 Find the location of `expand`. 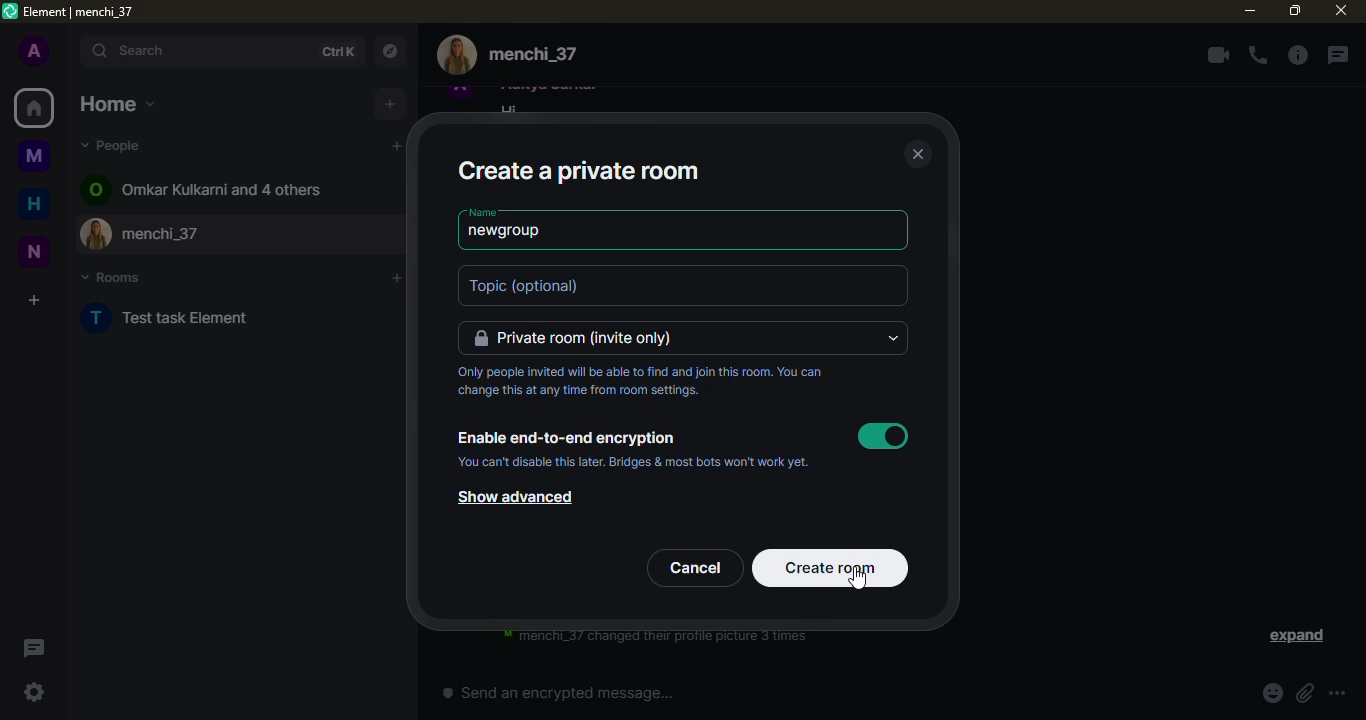

expand is located at coordinates (1295, 636).